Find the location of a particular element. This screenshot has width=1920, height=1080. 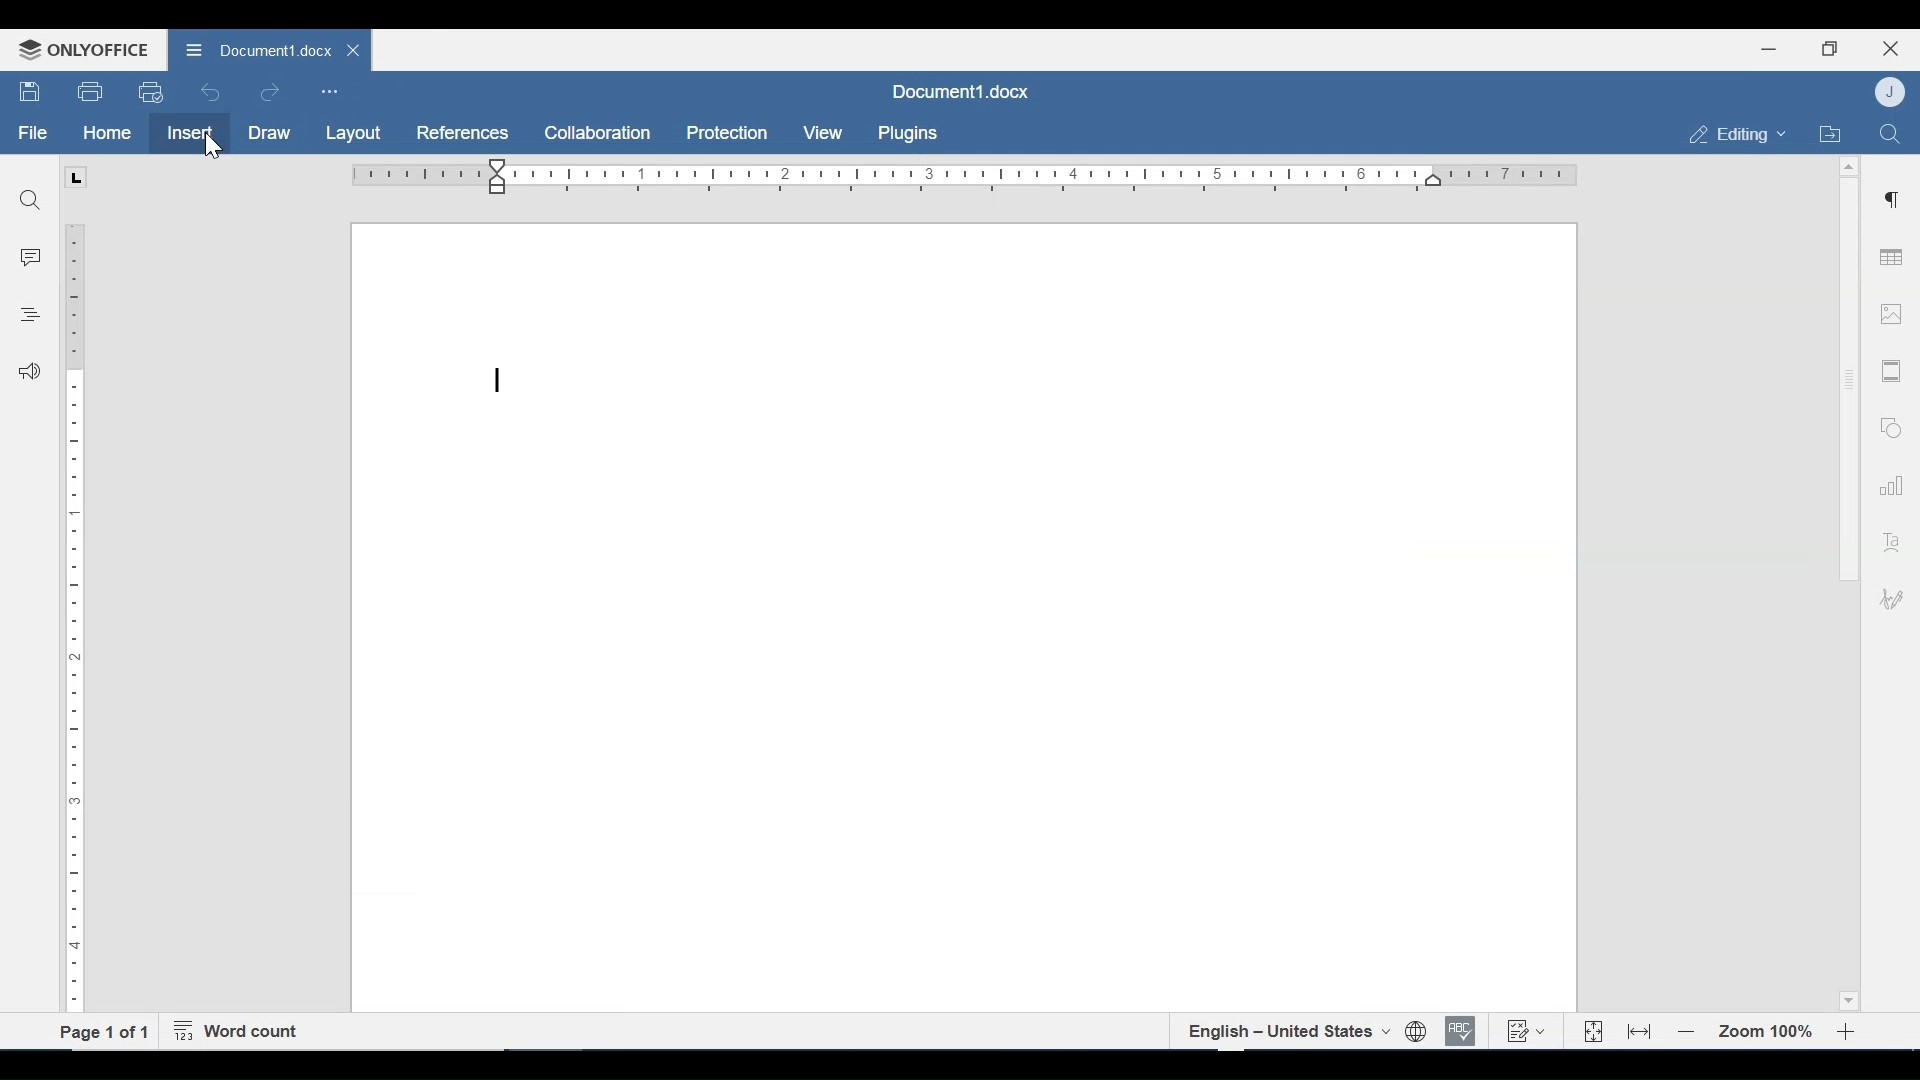

OnlyOffice is located at coordinates (80, 49).